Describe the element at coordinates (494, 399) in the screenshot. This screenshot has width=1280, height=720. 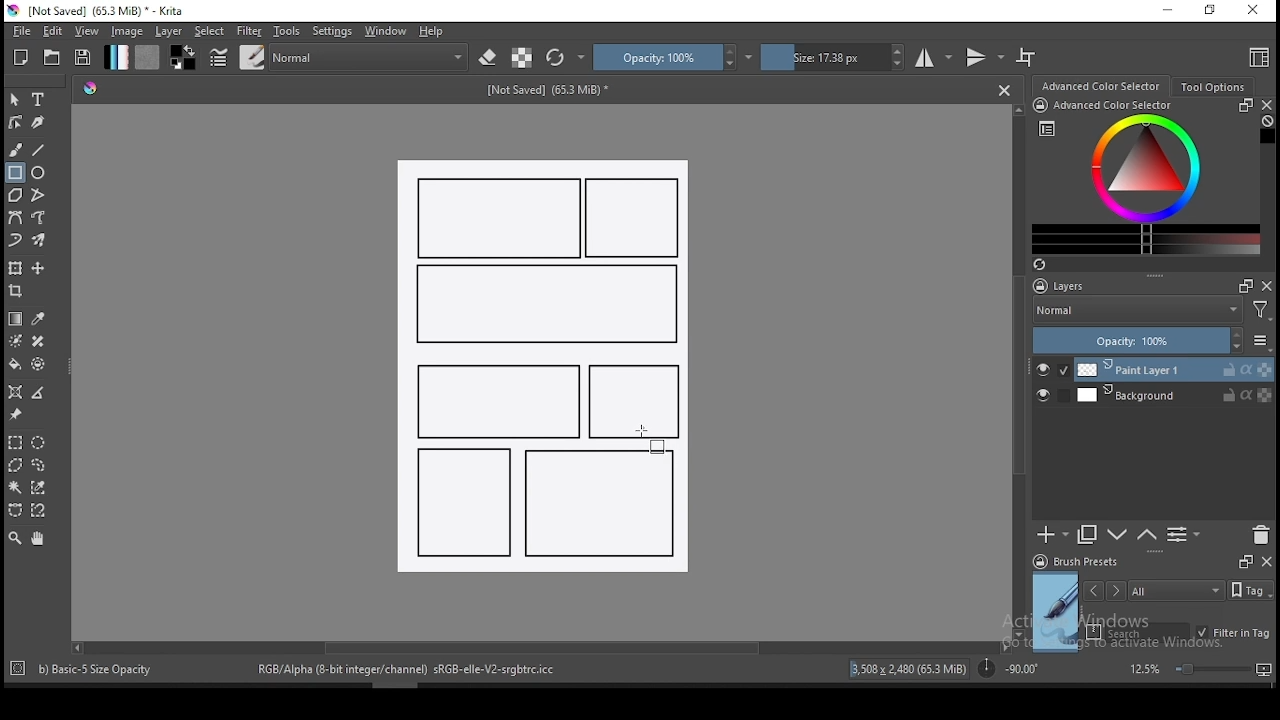
I see `new rectangle` at that location.